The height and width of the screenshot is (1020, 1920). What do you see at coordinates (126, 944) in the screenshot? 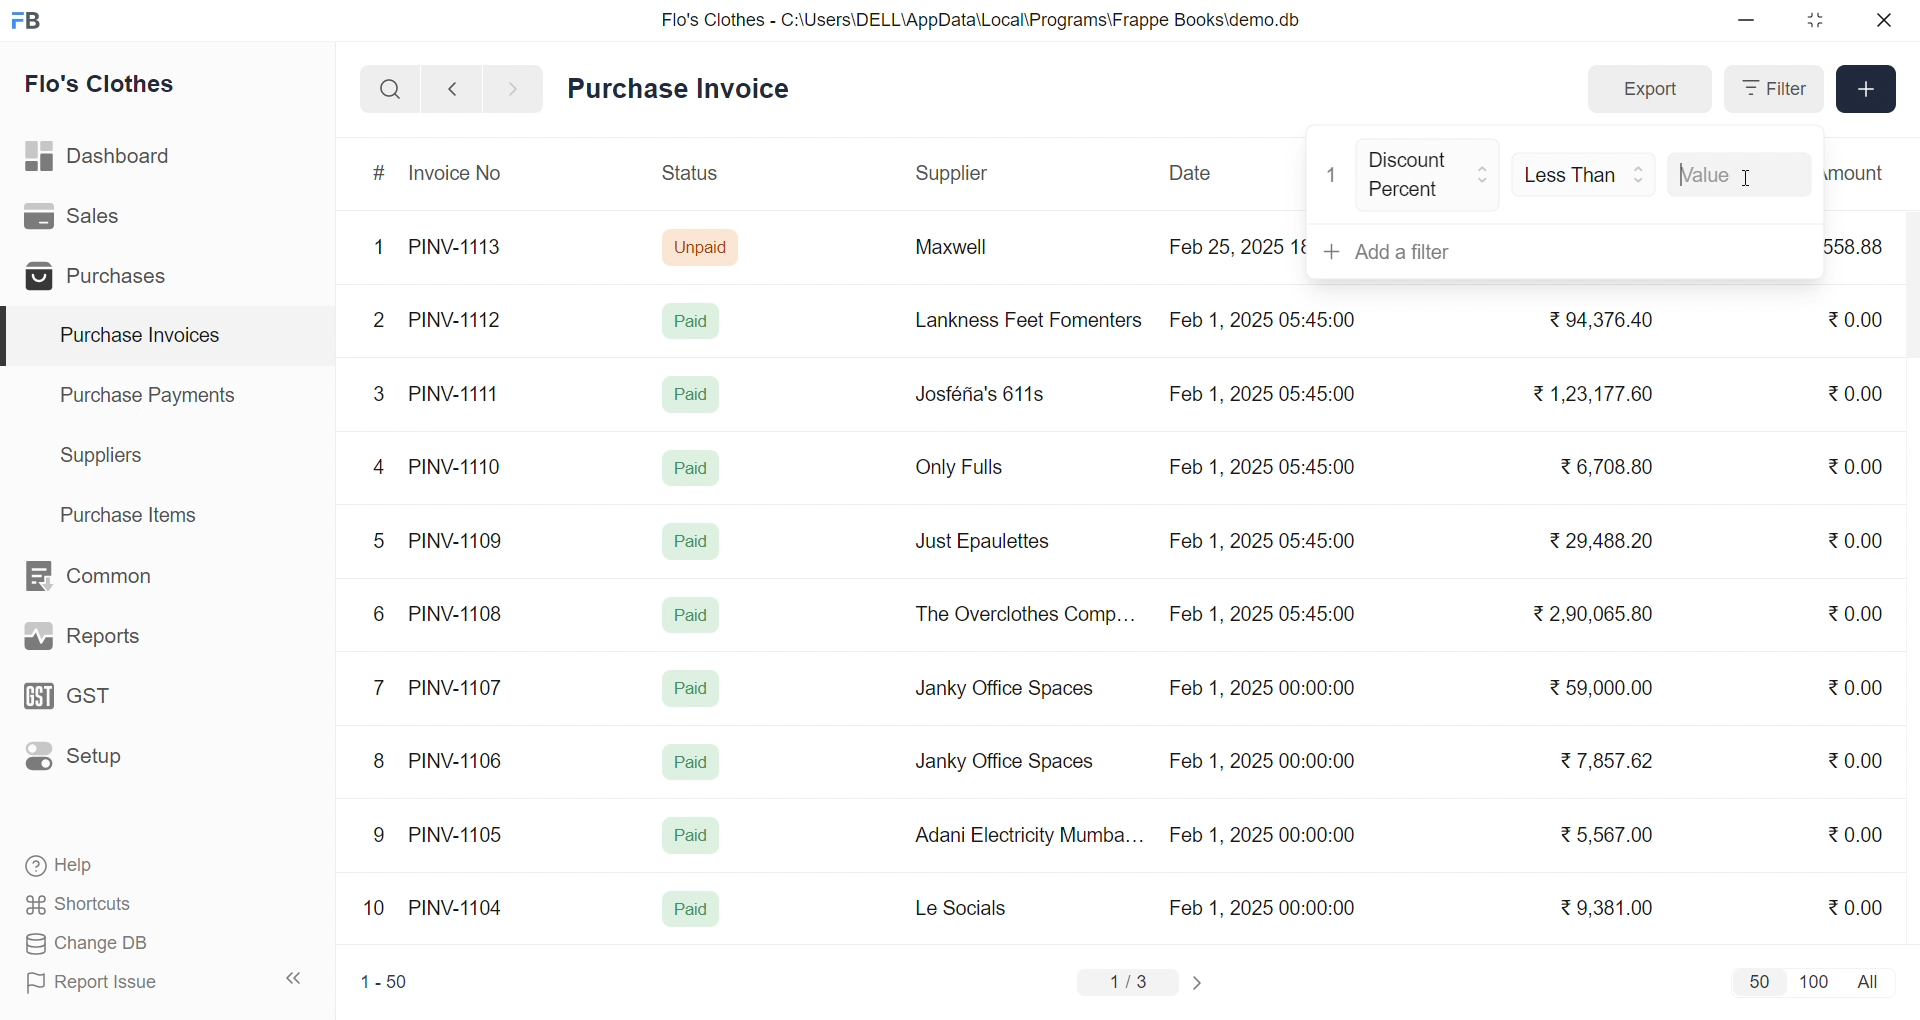
I see `Change DB` at bounding box center [126, 944].